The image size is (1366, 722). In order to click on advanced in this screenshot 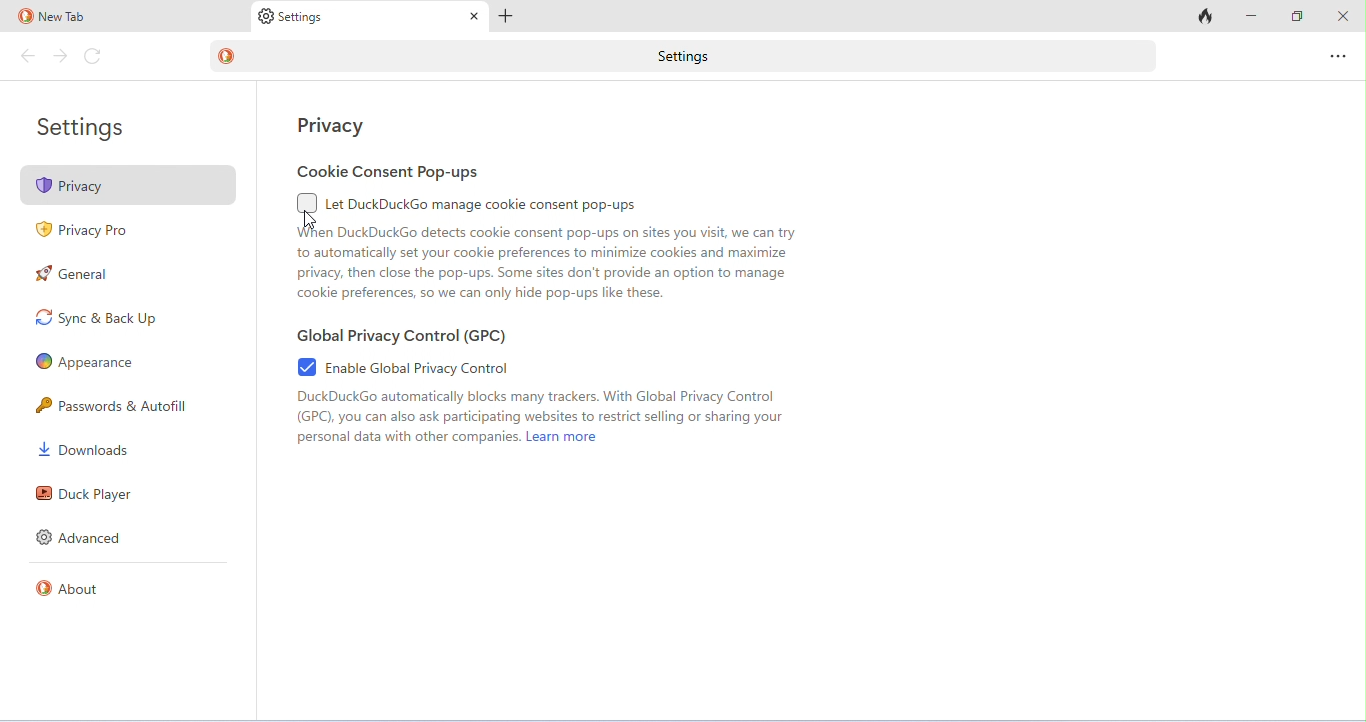, I will do `click(82, 537)`.